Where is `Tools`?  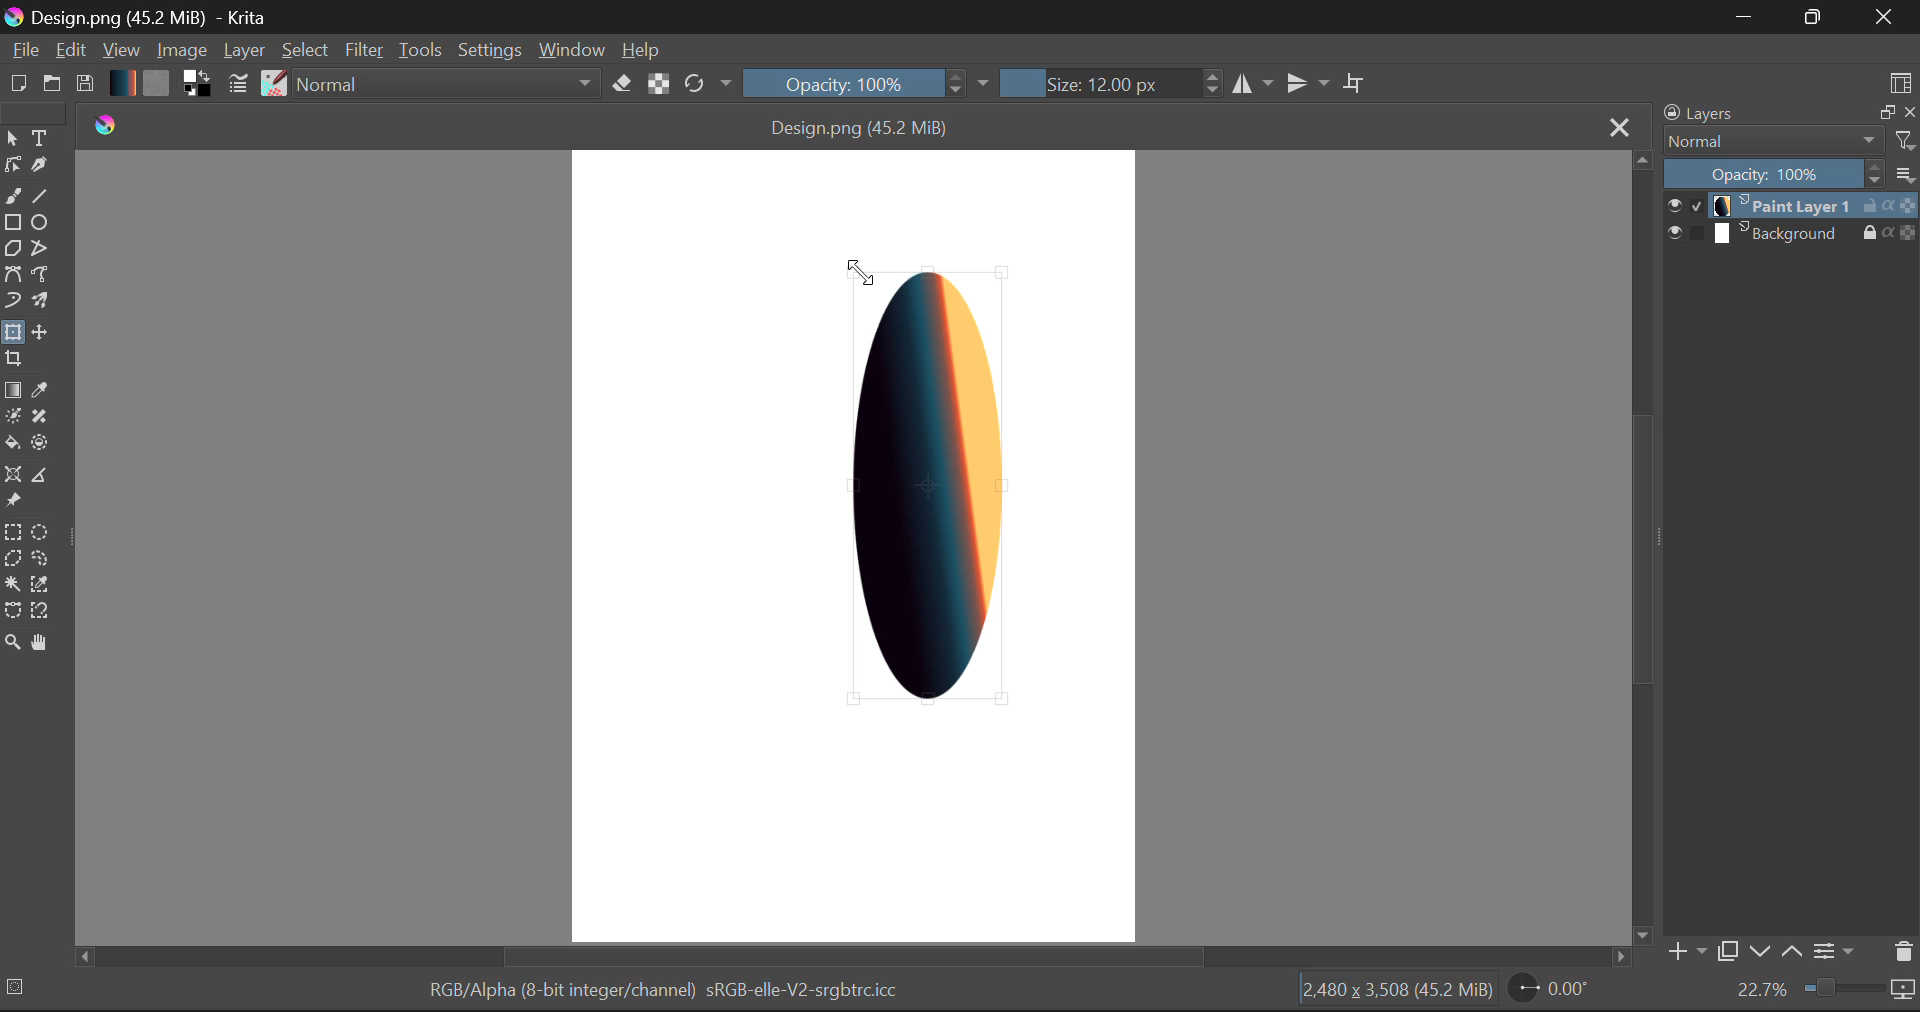
Tools is located at coordinates (420, 48).